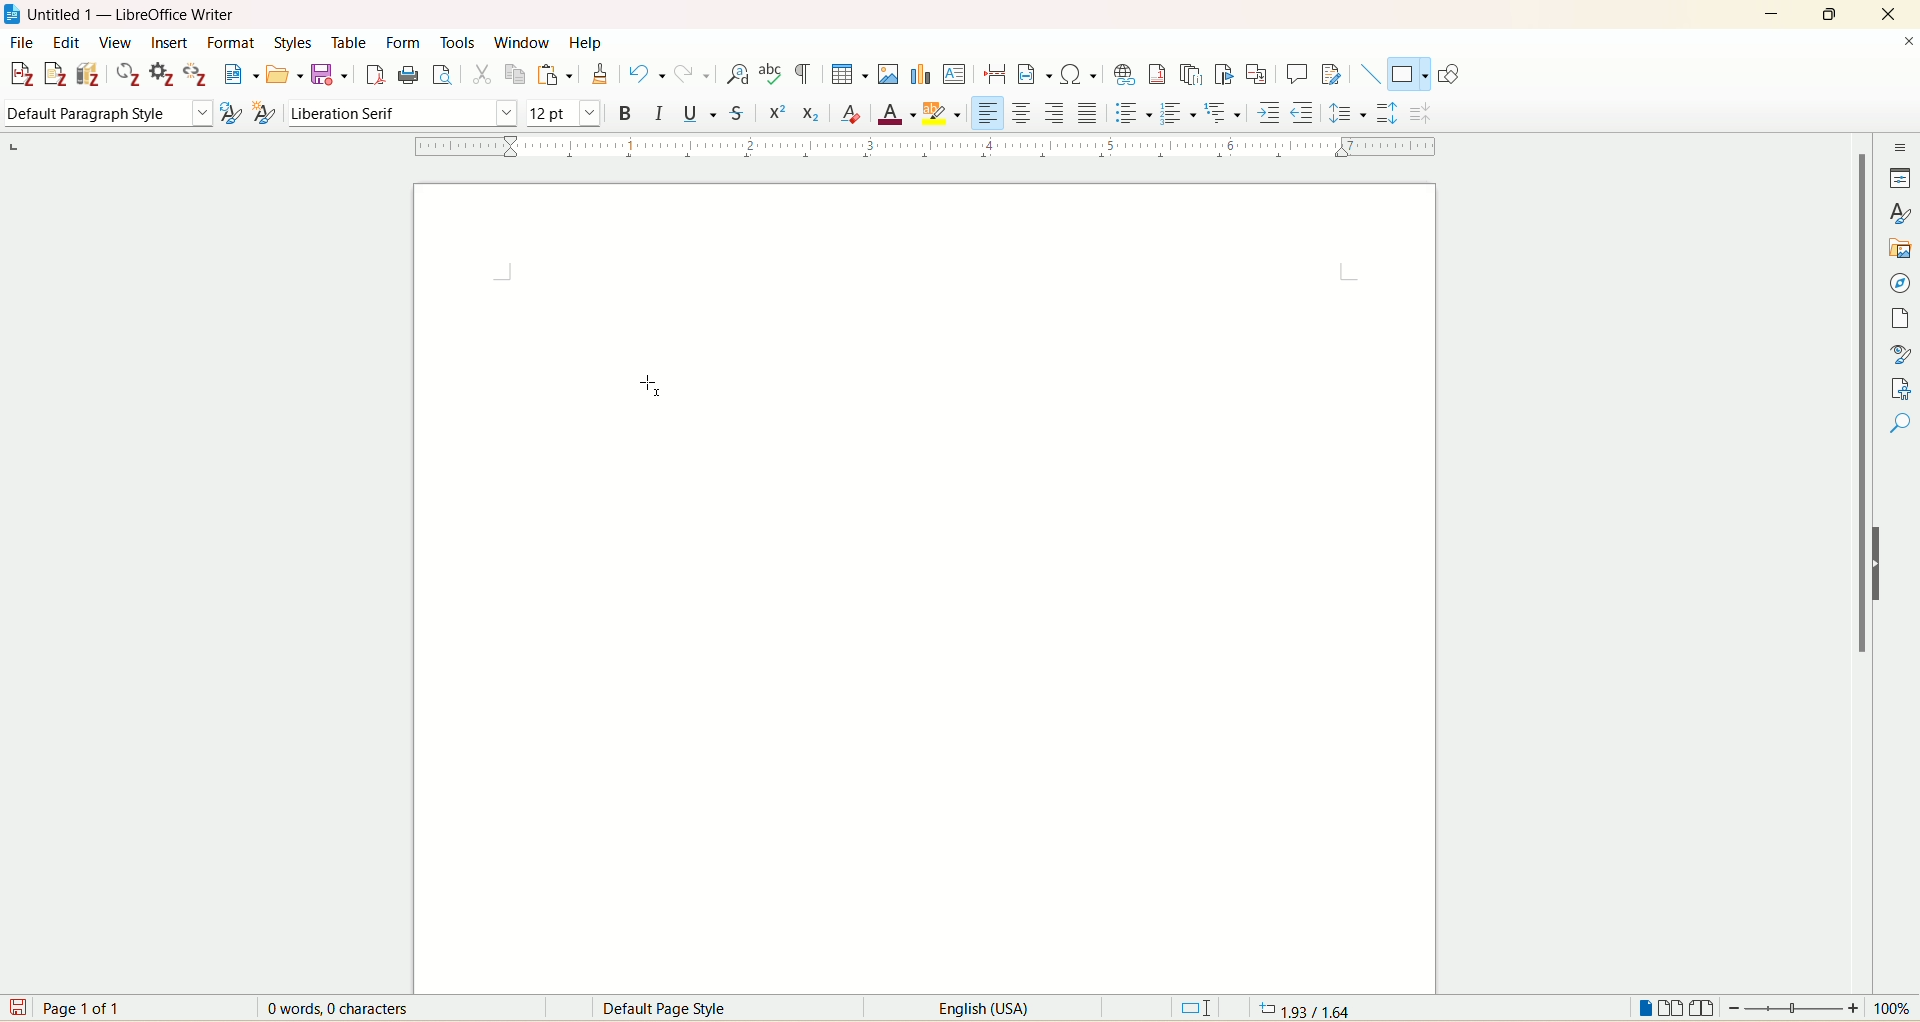 Image resolution: width=1920 pixels, height=1022 pixels. I want to click on save, so click(332, 76).